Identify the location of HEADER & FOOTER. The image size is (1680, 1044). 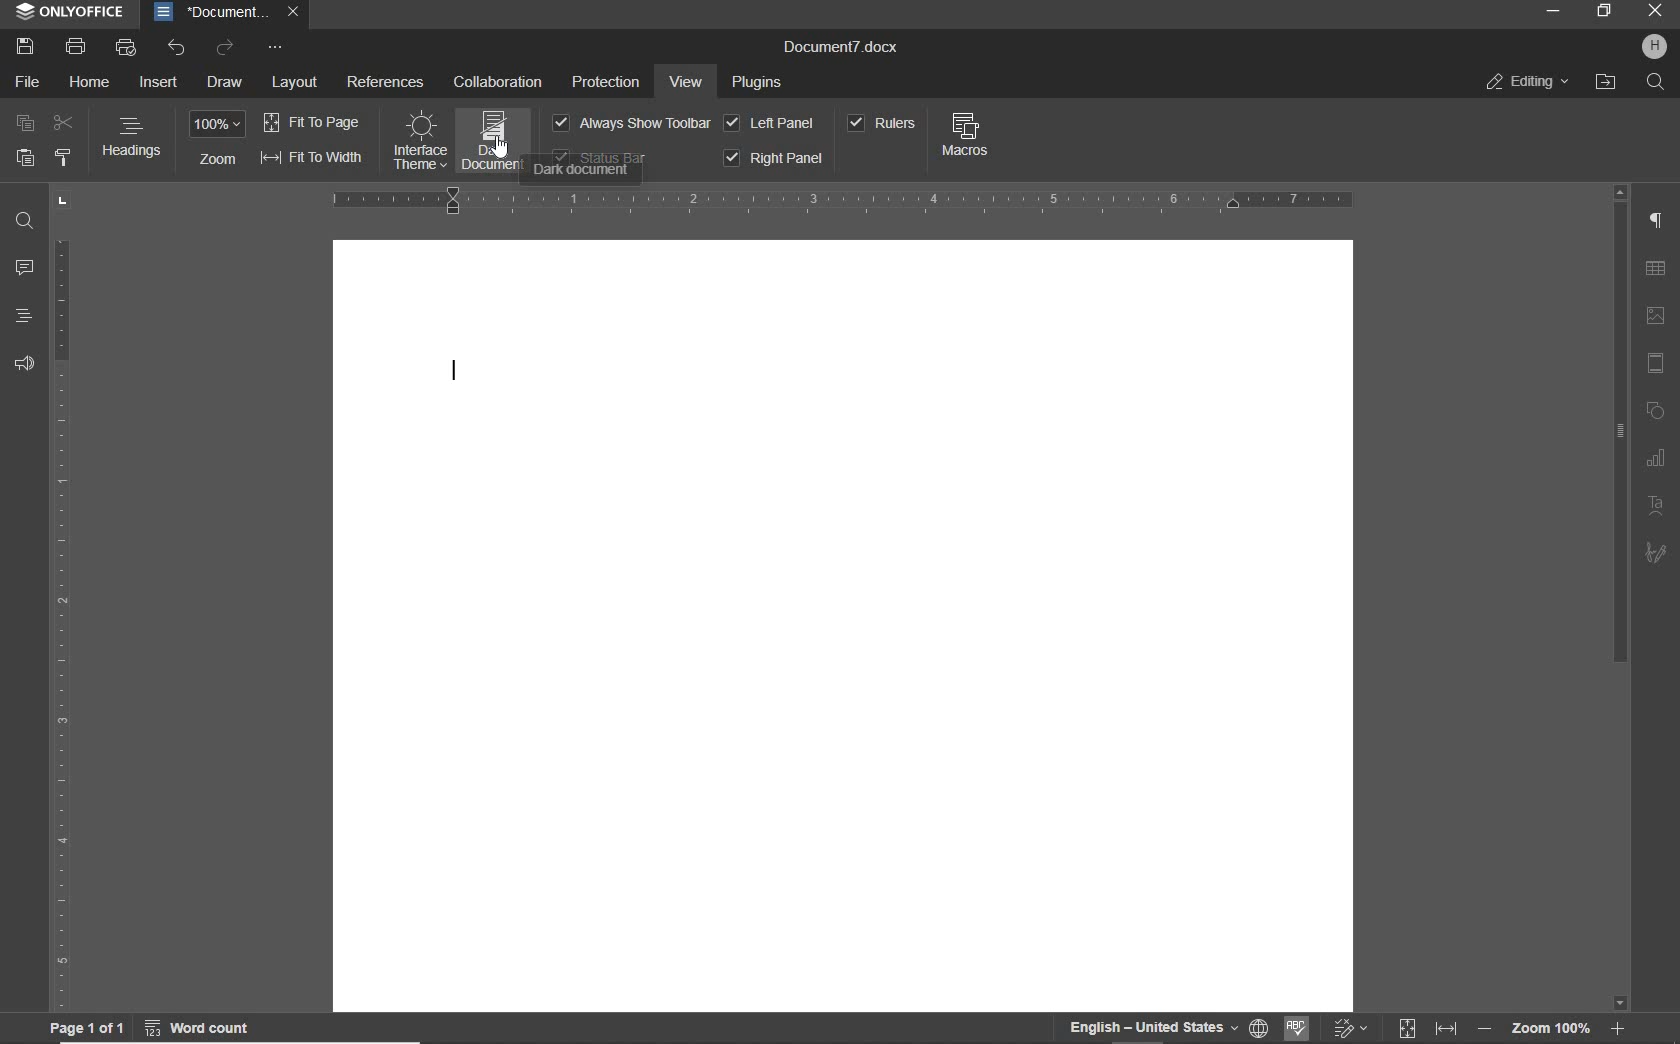
(1656, 362).